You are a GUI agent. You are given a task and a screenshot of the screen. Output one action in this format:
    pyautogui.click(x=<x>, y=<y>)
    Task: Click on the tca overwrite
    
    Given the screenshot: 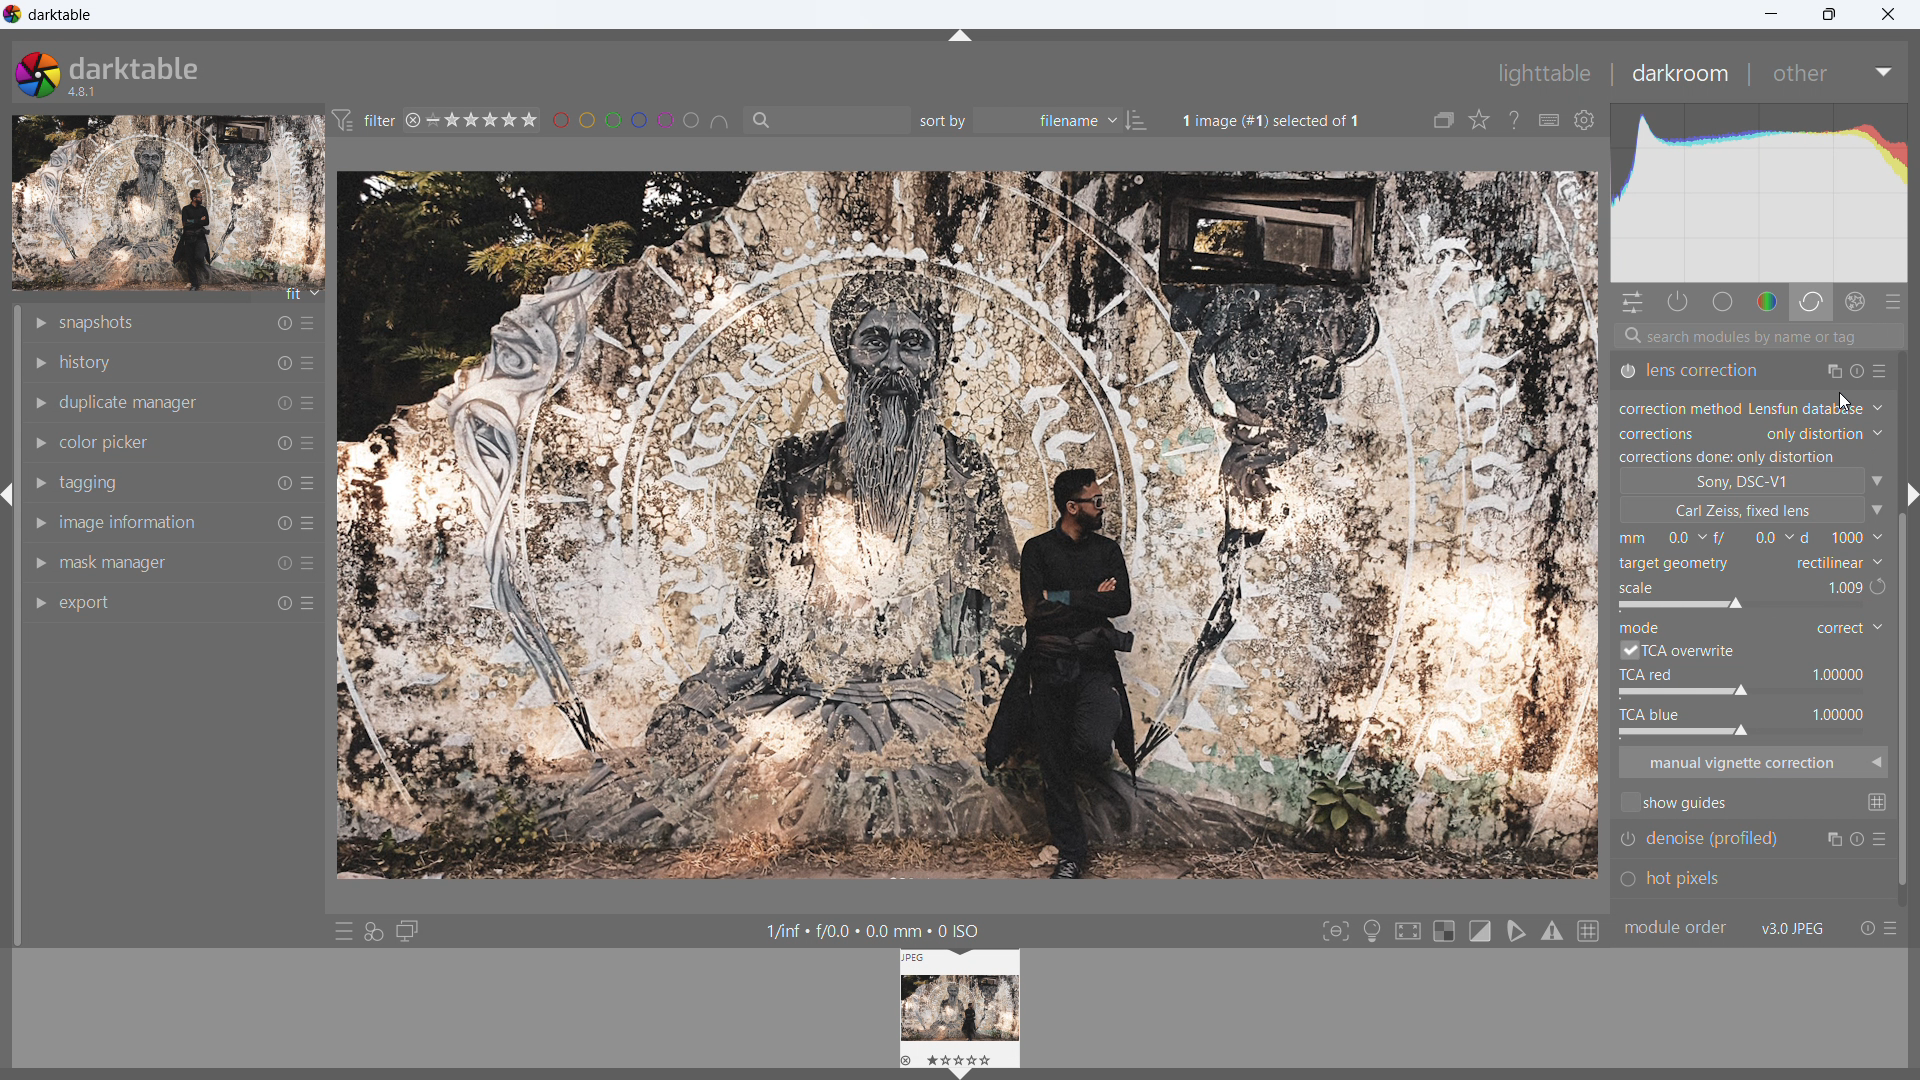 What is the action you would take?
    pyautogui.click(x=1677, y=650)
    